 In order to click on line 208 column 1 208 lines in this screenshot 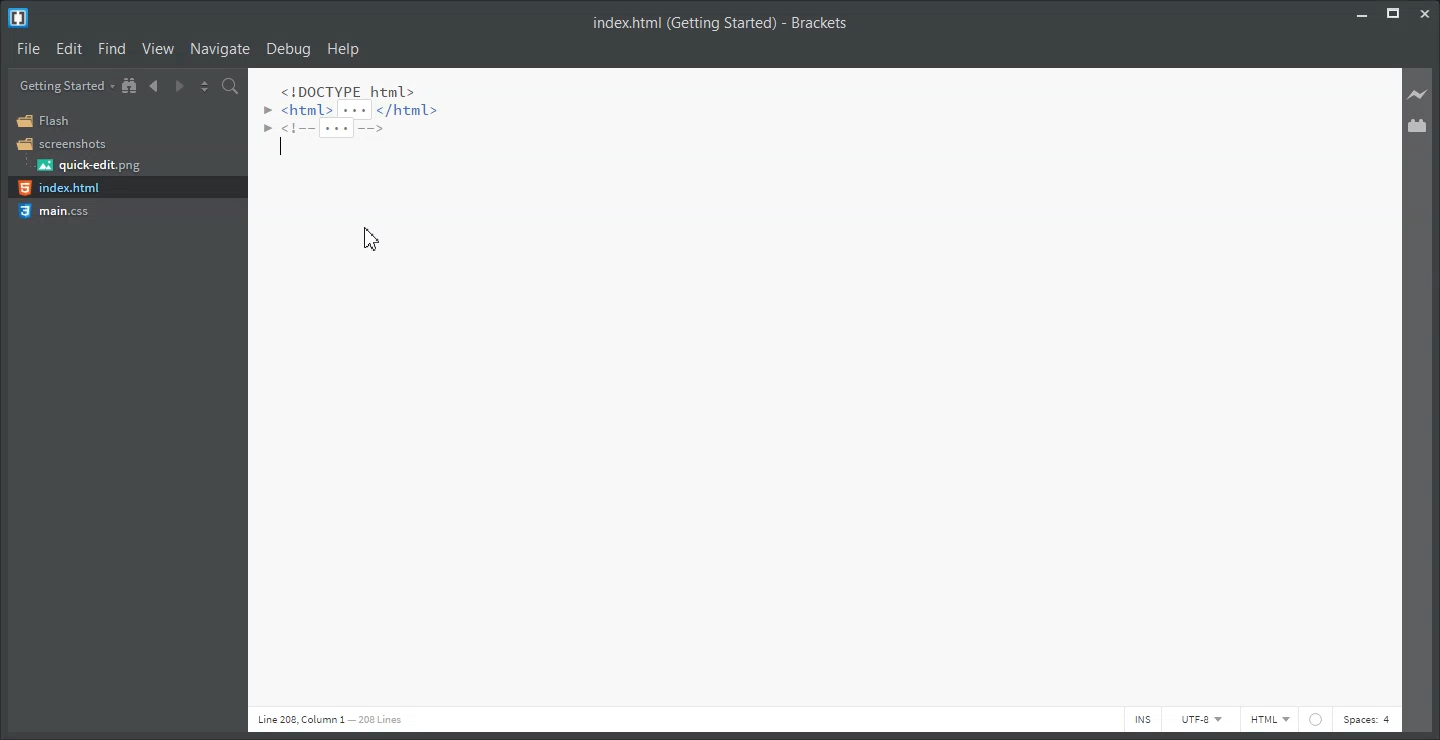, I will do `click(332, 719)`.